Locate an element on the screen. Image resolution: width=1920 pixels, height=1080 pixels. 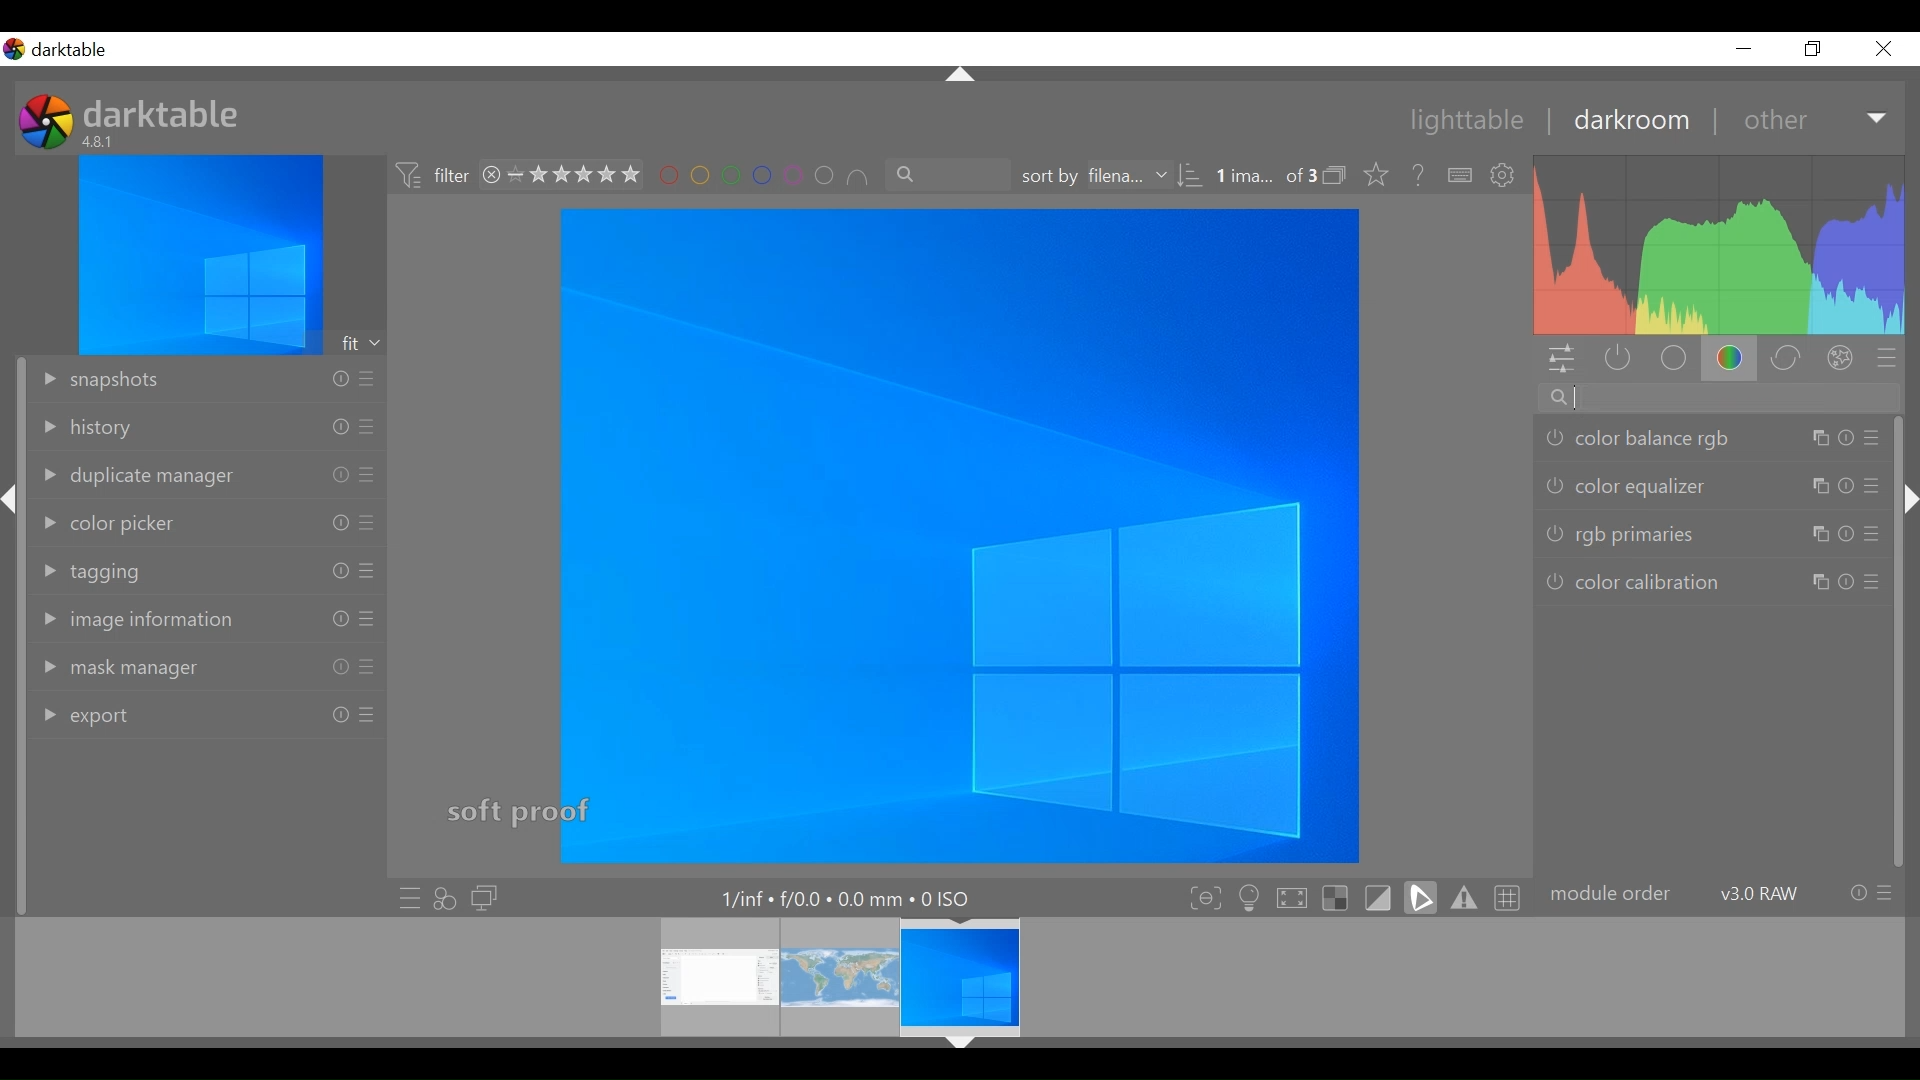
effect is located at coordinates (1841, 358).